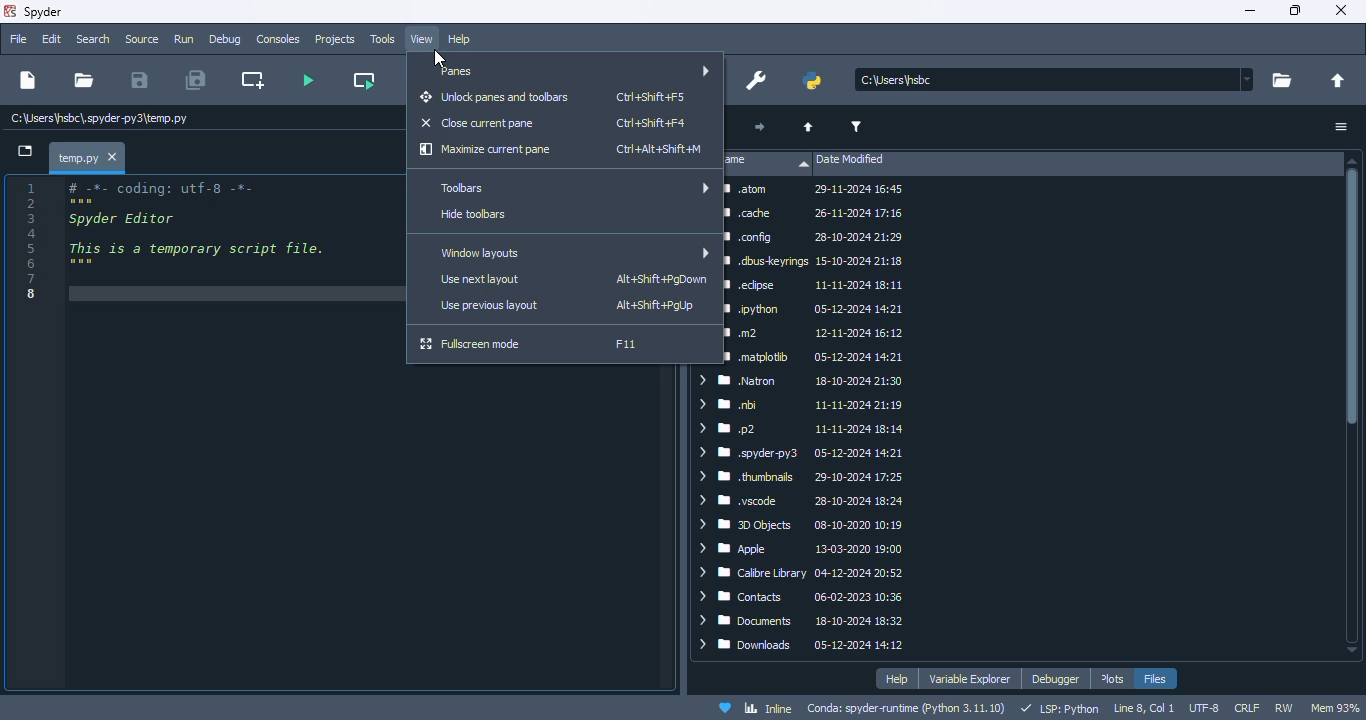 The image size is (1366, 720). I want to click on plots, so click(1113, 679).